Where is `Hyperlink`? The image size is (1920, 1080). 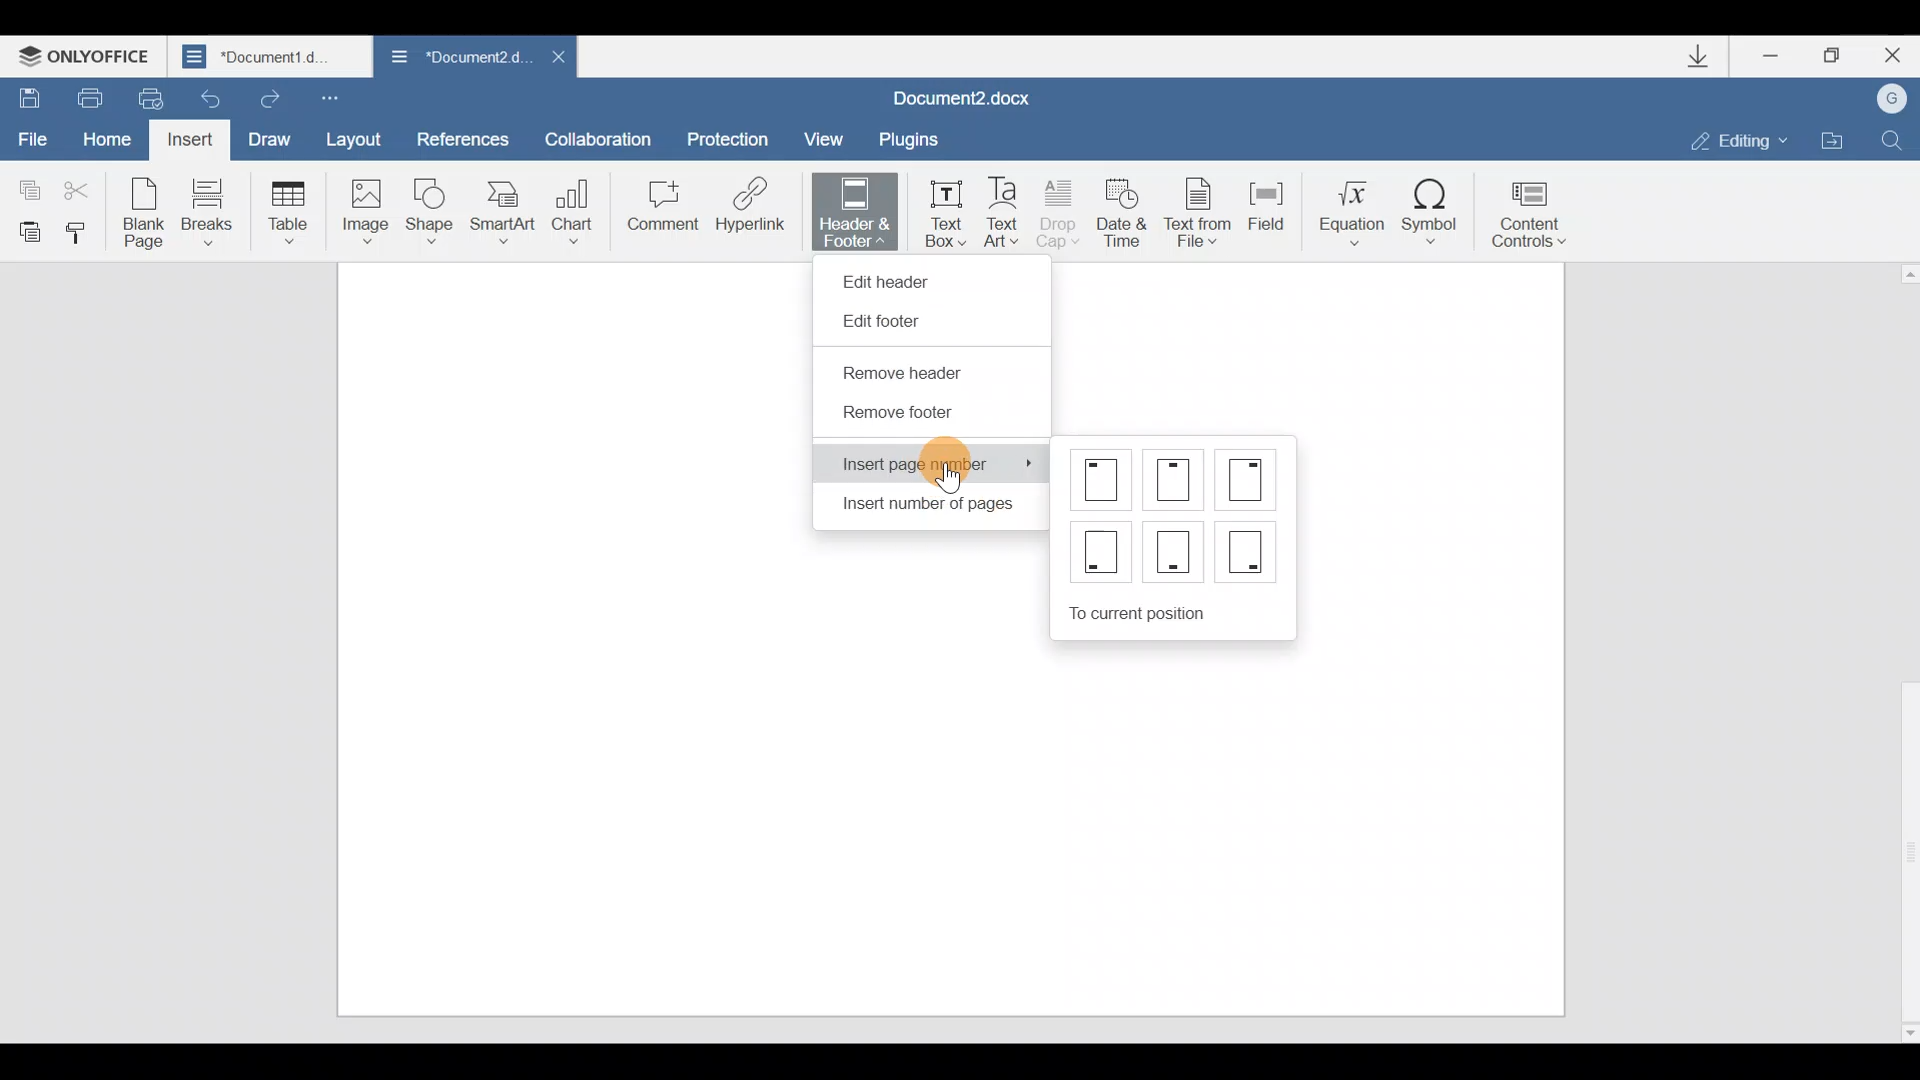 Hyperlink is located at coordinates (752, 211).